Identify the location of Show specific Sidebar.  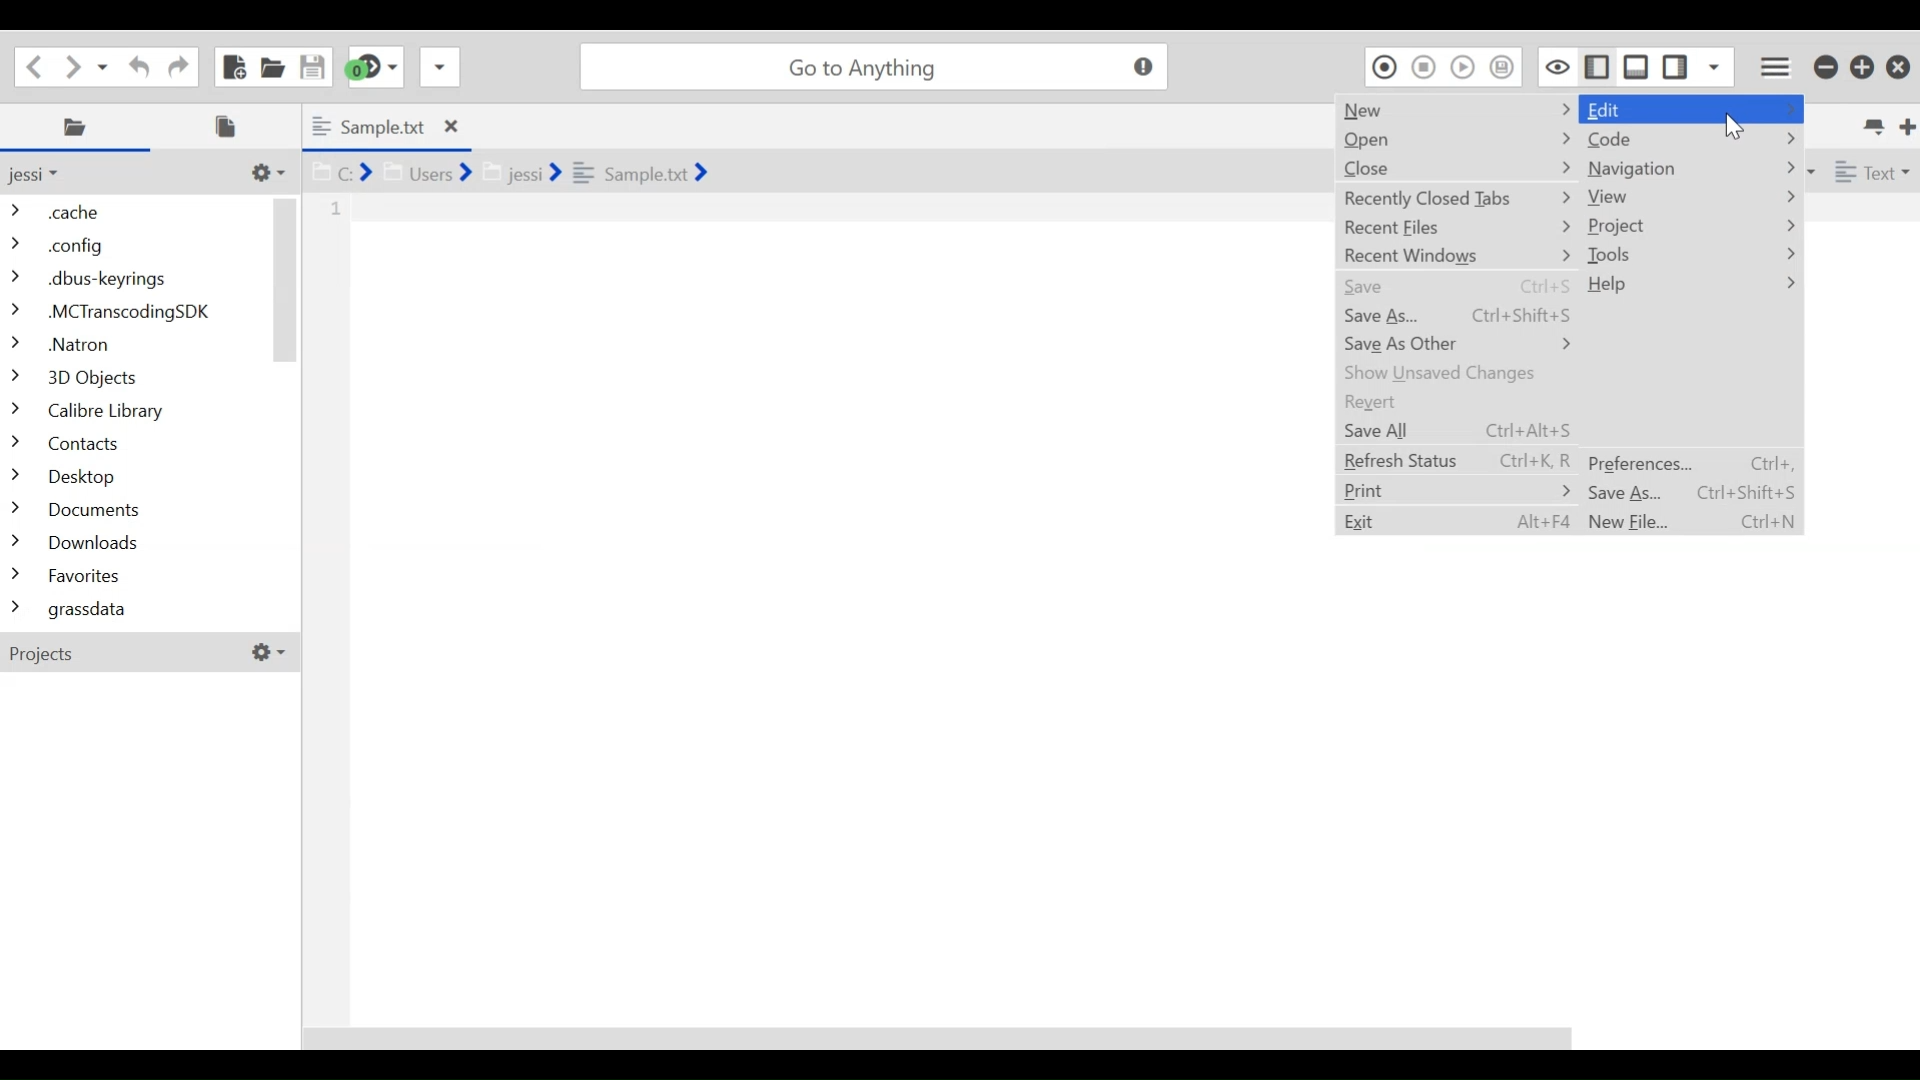
(1715, 66).